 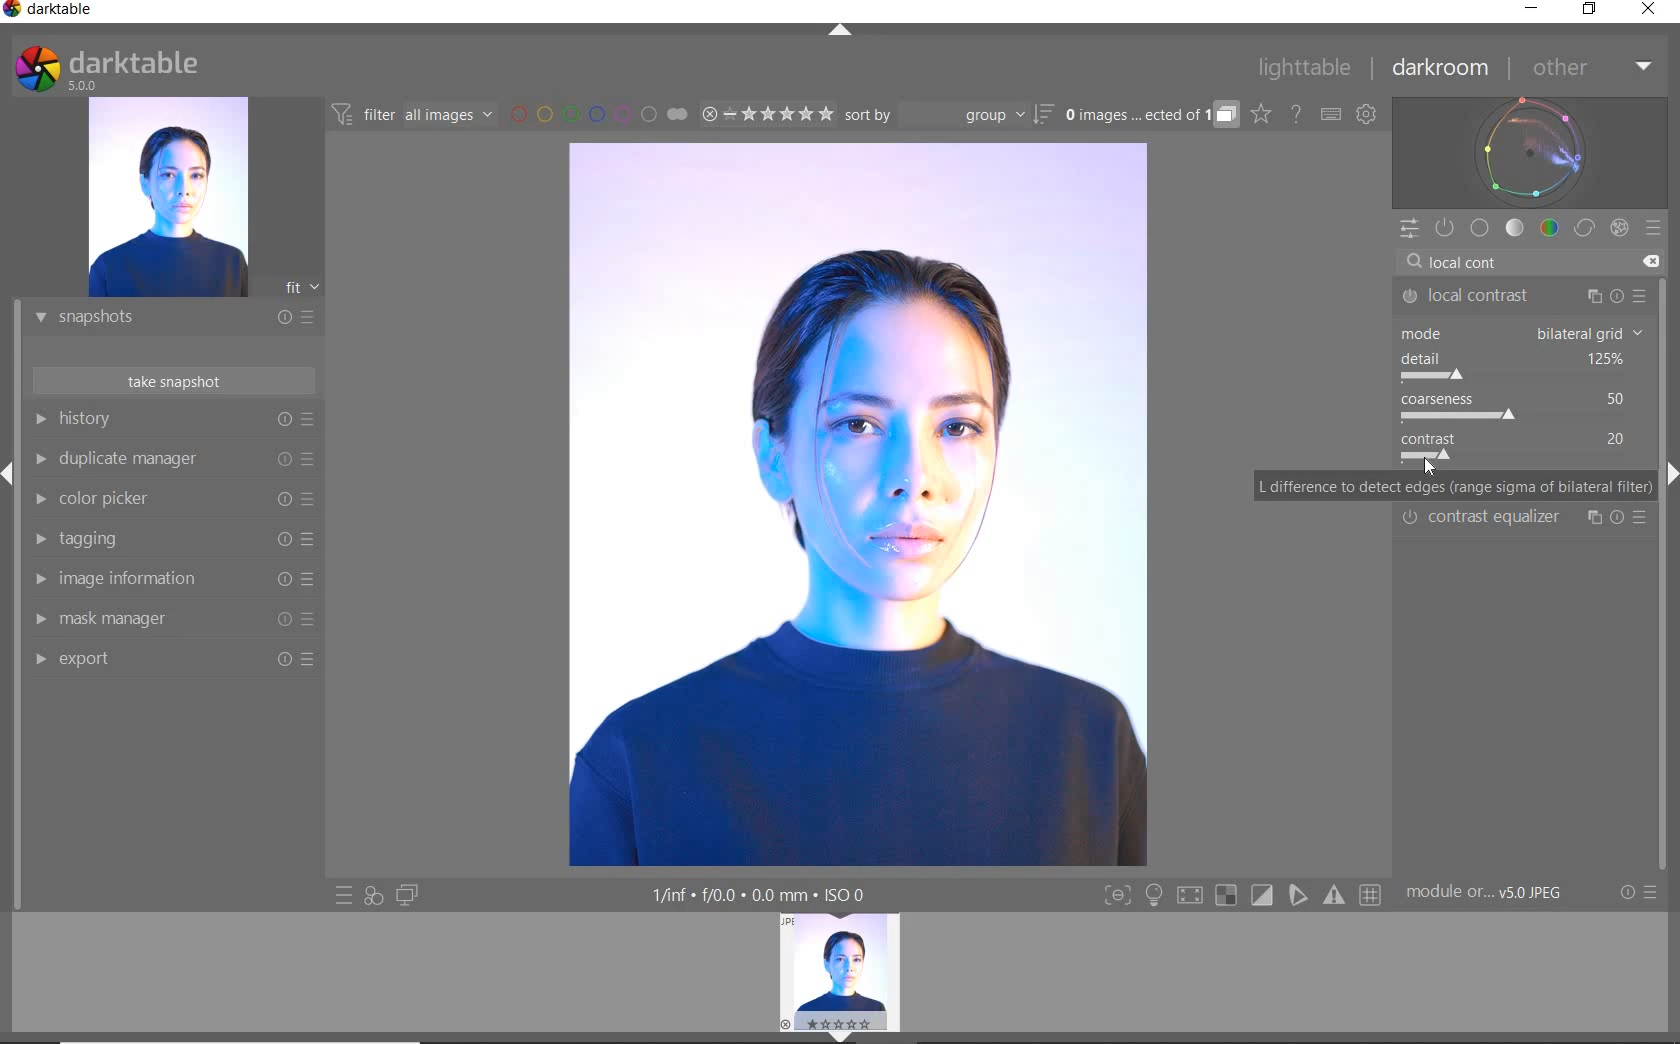 I want to click on Expand/Collapse, so click(x=10, y=474).